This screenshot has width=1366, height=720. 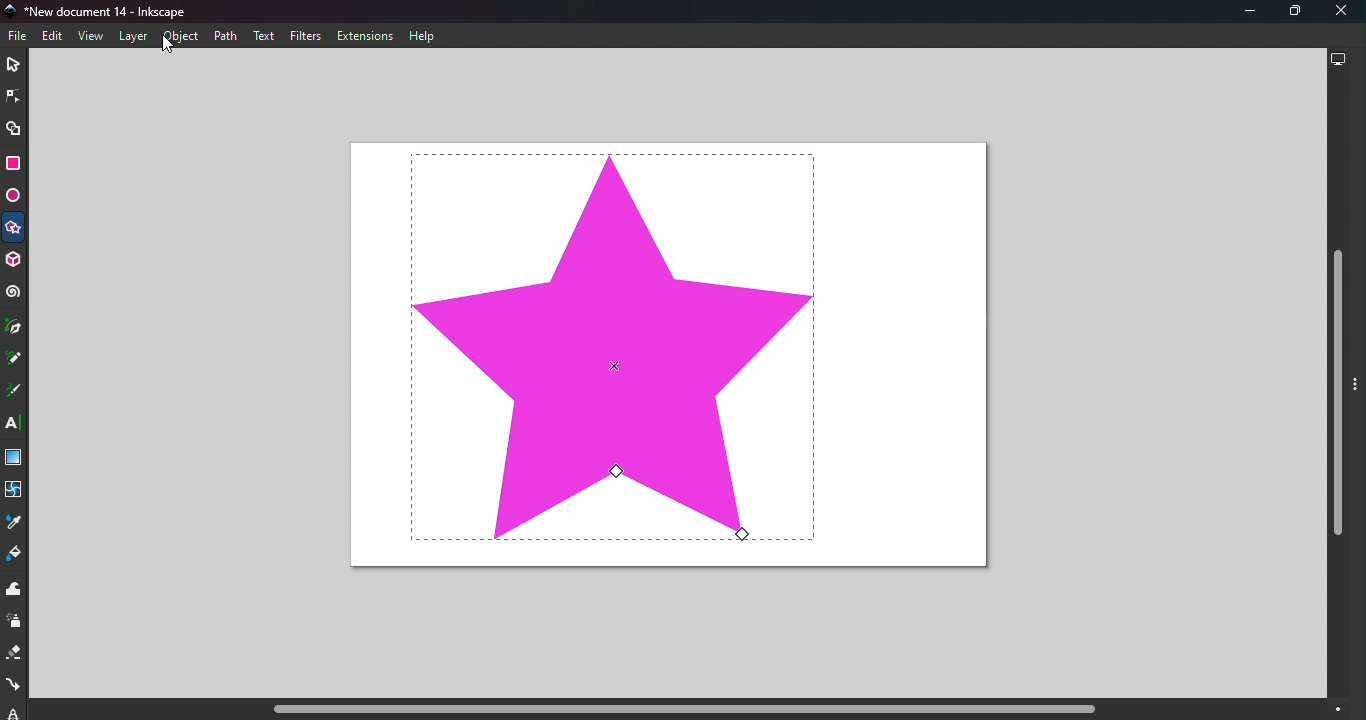 What do you see at coordinates (13, 687) in the screenshot?
I see `Connector tool` at bounding box center [13, 687].